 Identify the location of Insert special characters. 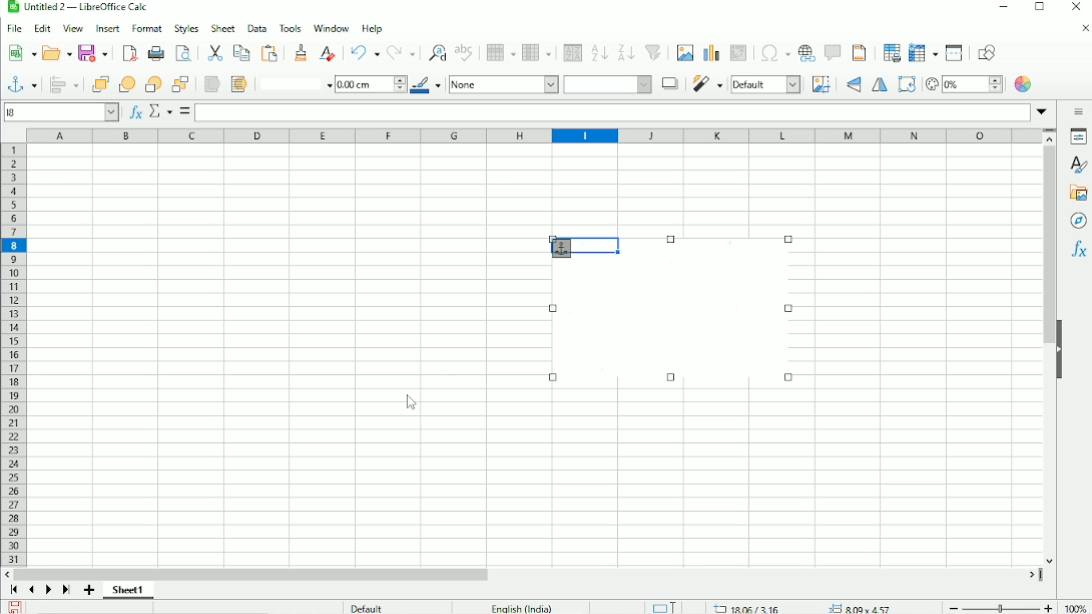
(776, 55).